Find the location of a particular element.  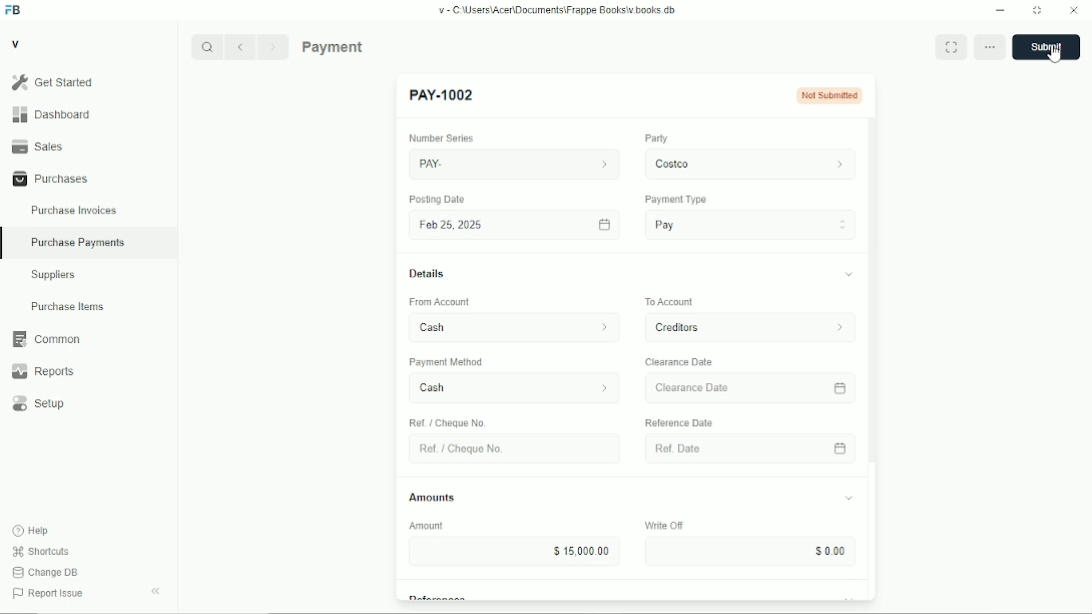

save is located at coordinates (1047, 47).